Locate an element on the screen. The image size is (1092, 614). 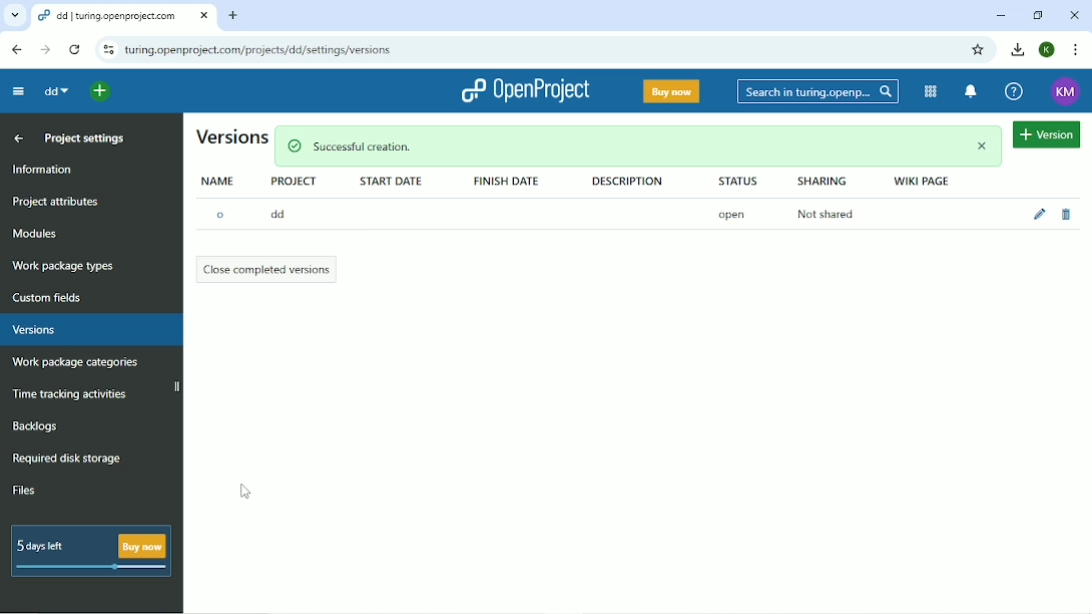
Help is located at coordinates (1015, 91).